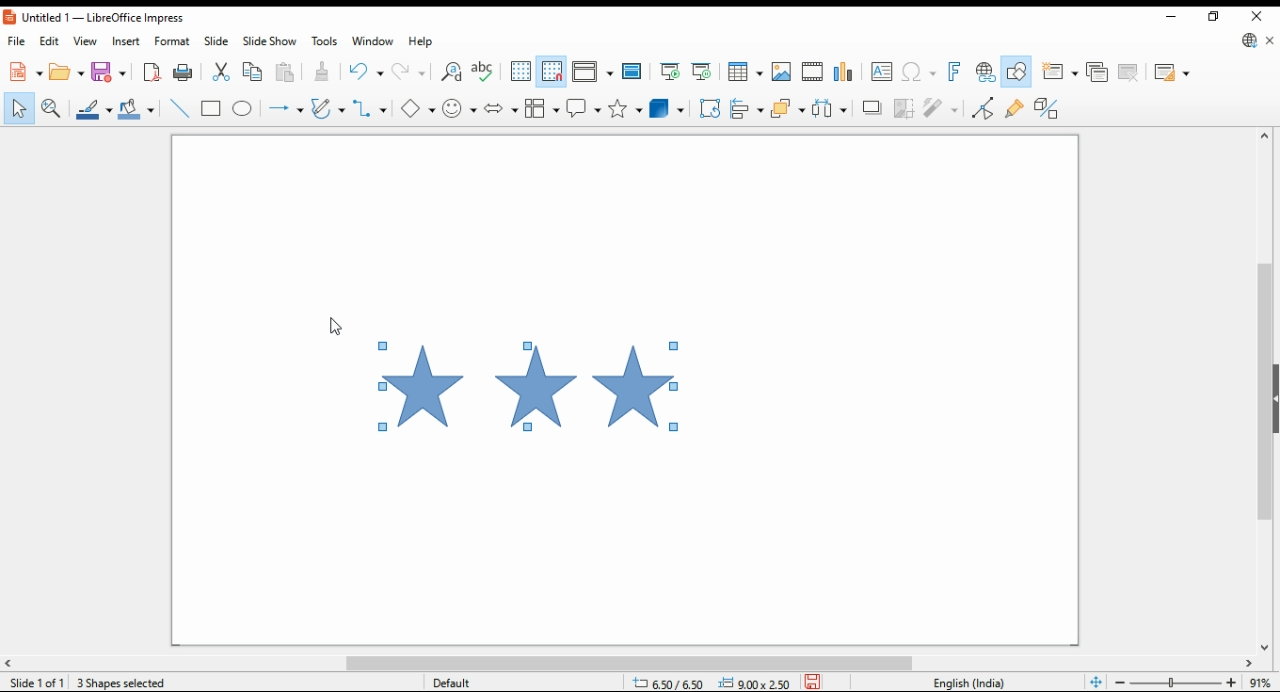 The image size is (1280, 692). I want to click on shadows, so click(872, 108).